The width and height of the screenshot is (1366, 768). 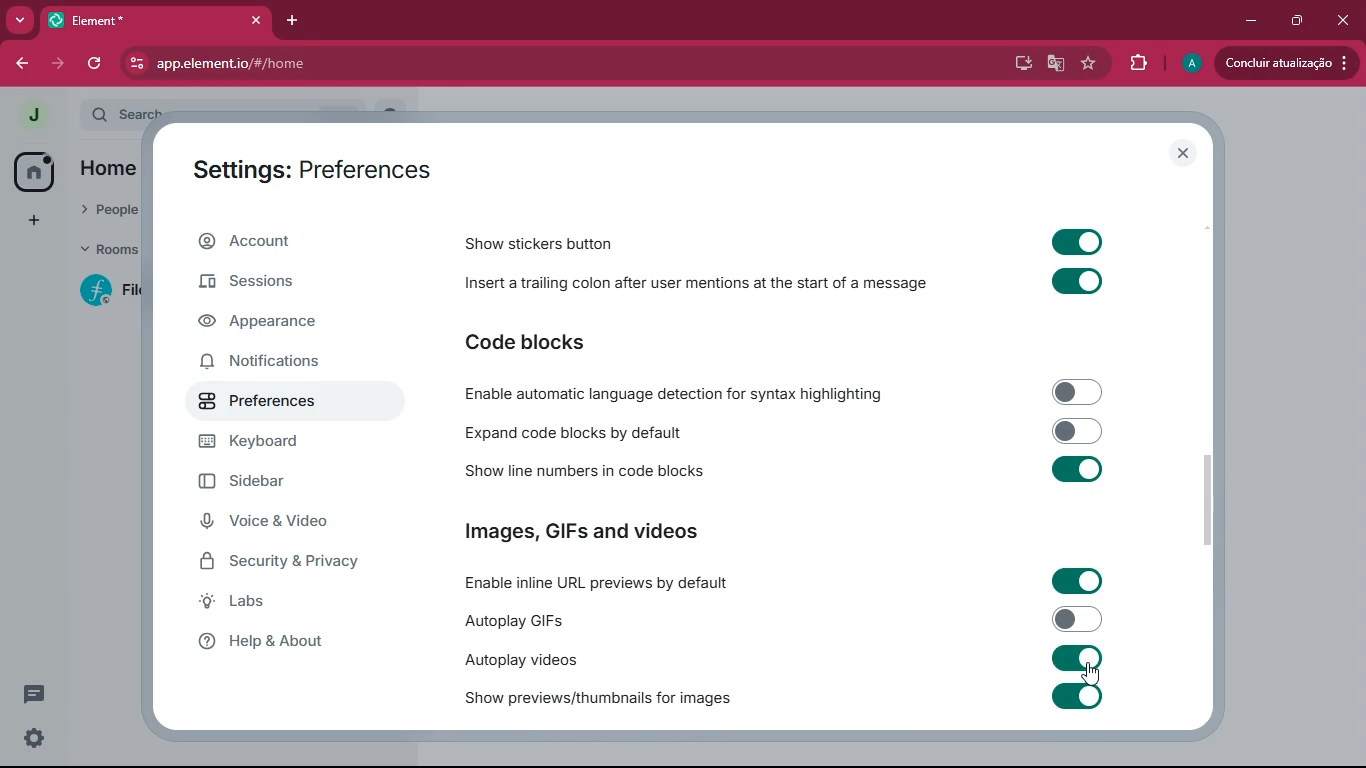 What do you see at coordinates (1078, 658) in the screenshot?
I see `` at bounding box center [1078, 658].